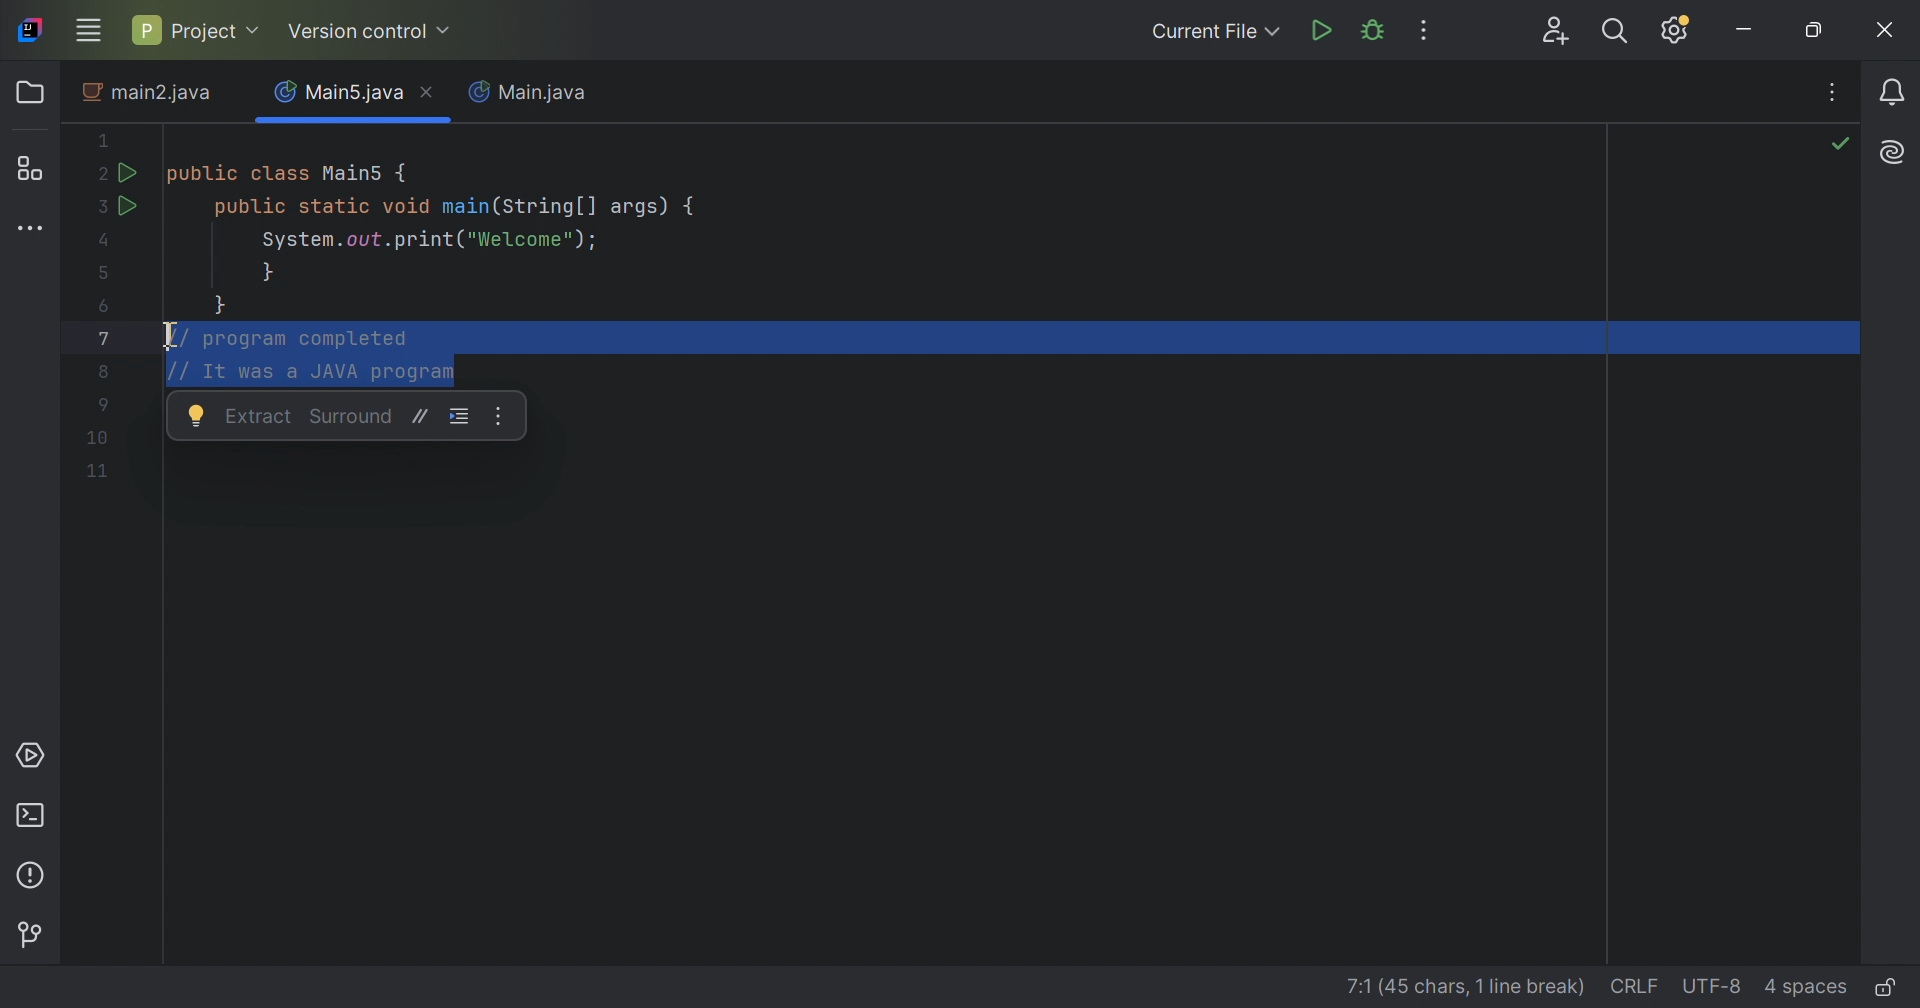 The height and width of the screenshot is (1008, 1920). I want to click on IntelliJ icon, so click(30, 30).